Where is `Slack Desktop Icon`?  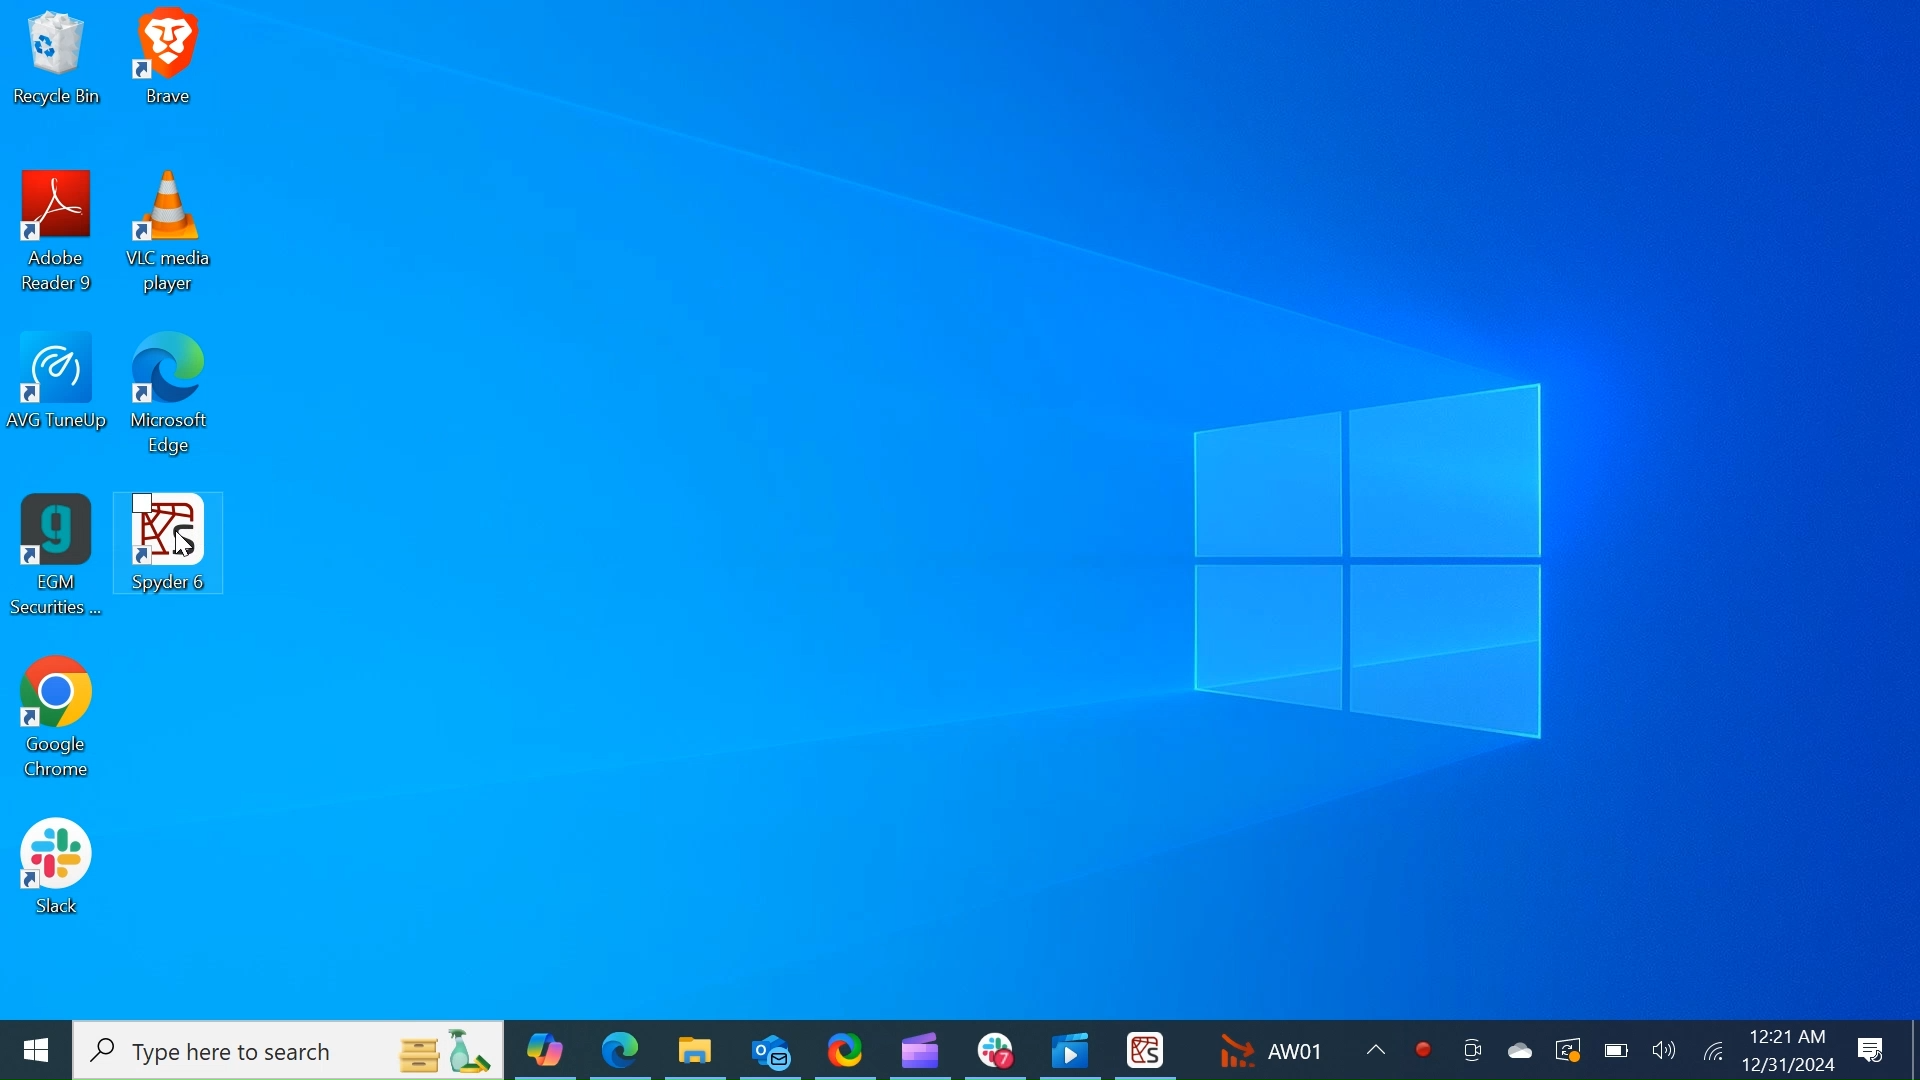 Slack Desktop Icon is located at coordinates (56, 869).